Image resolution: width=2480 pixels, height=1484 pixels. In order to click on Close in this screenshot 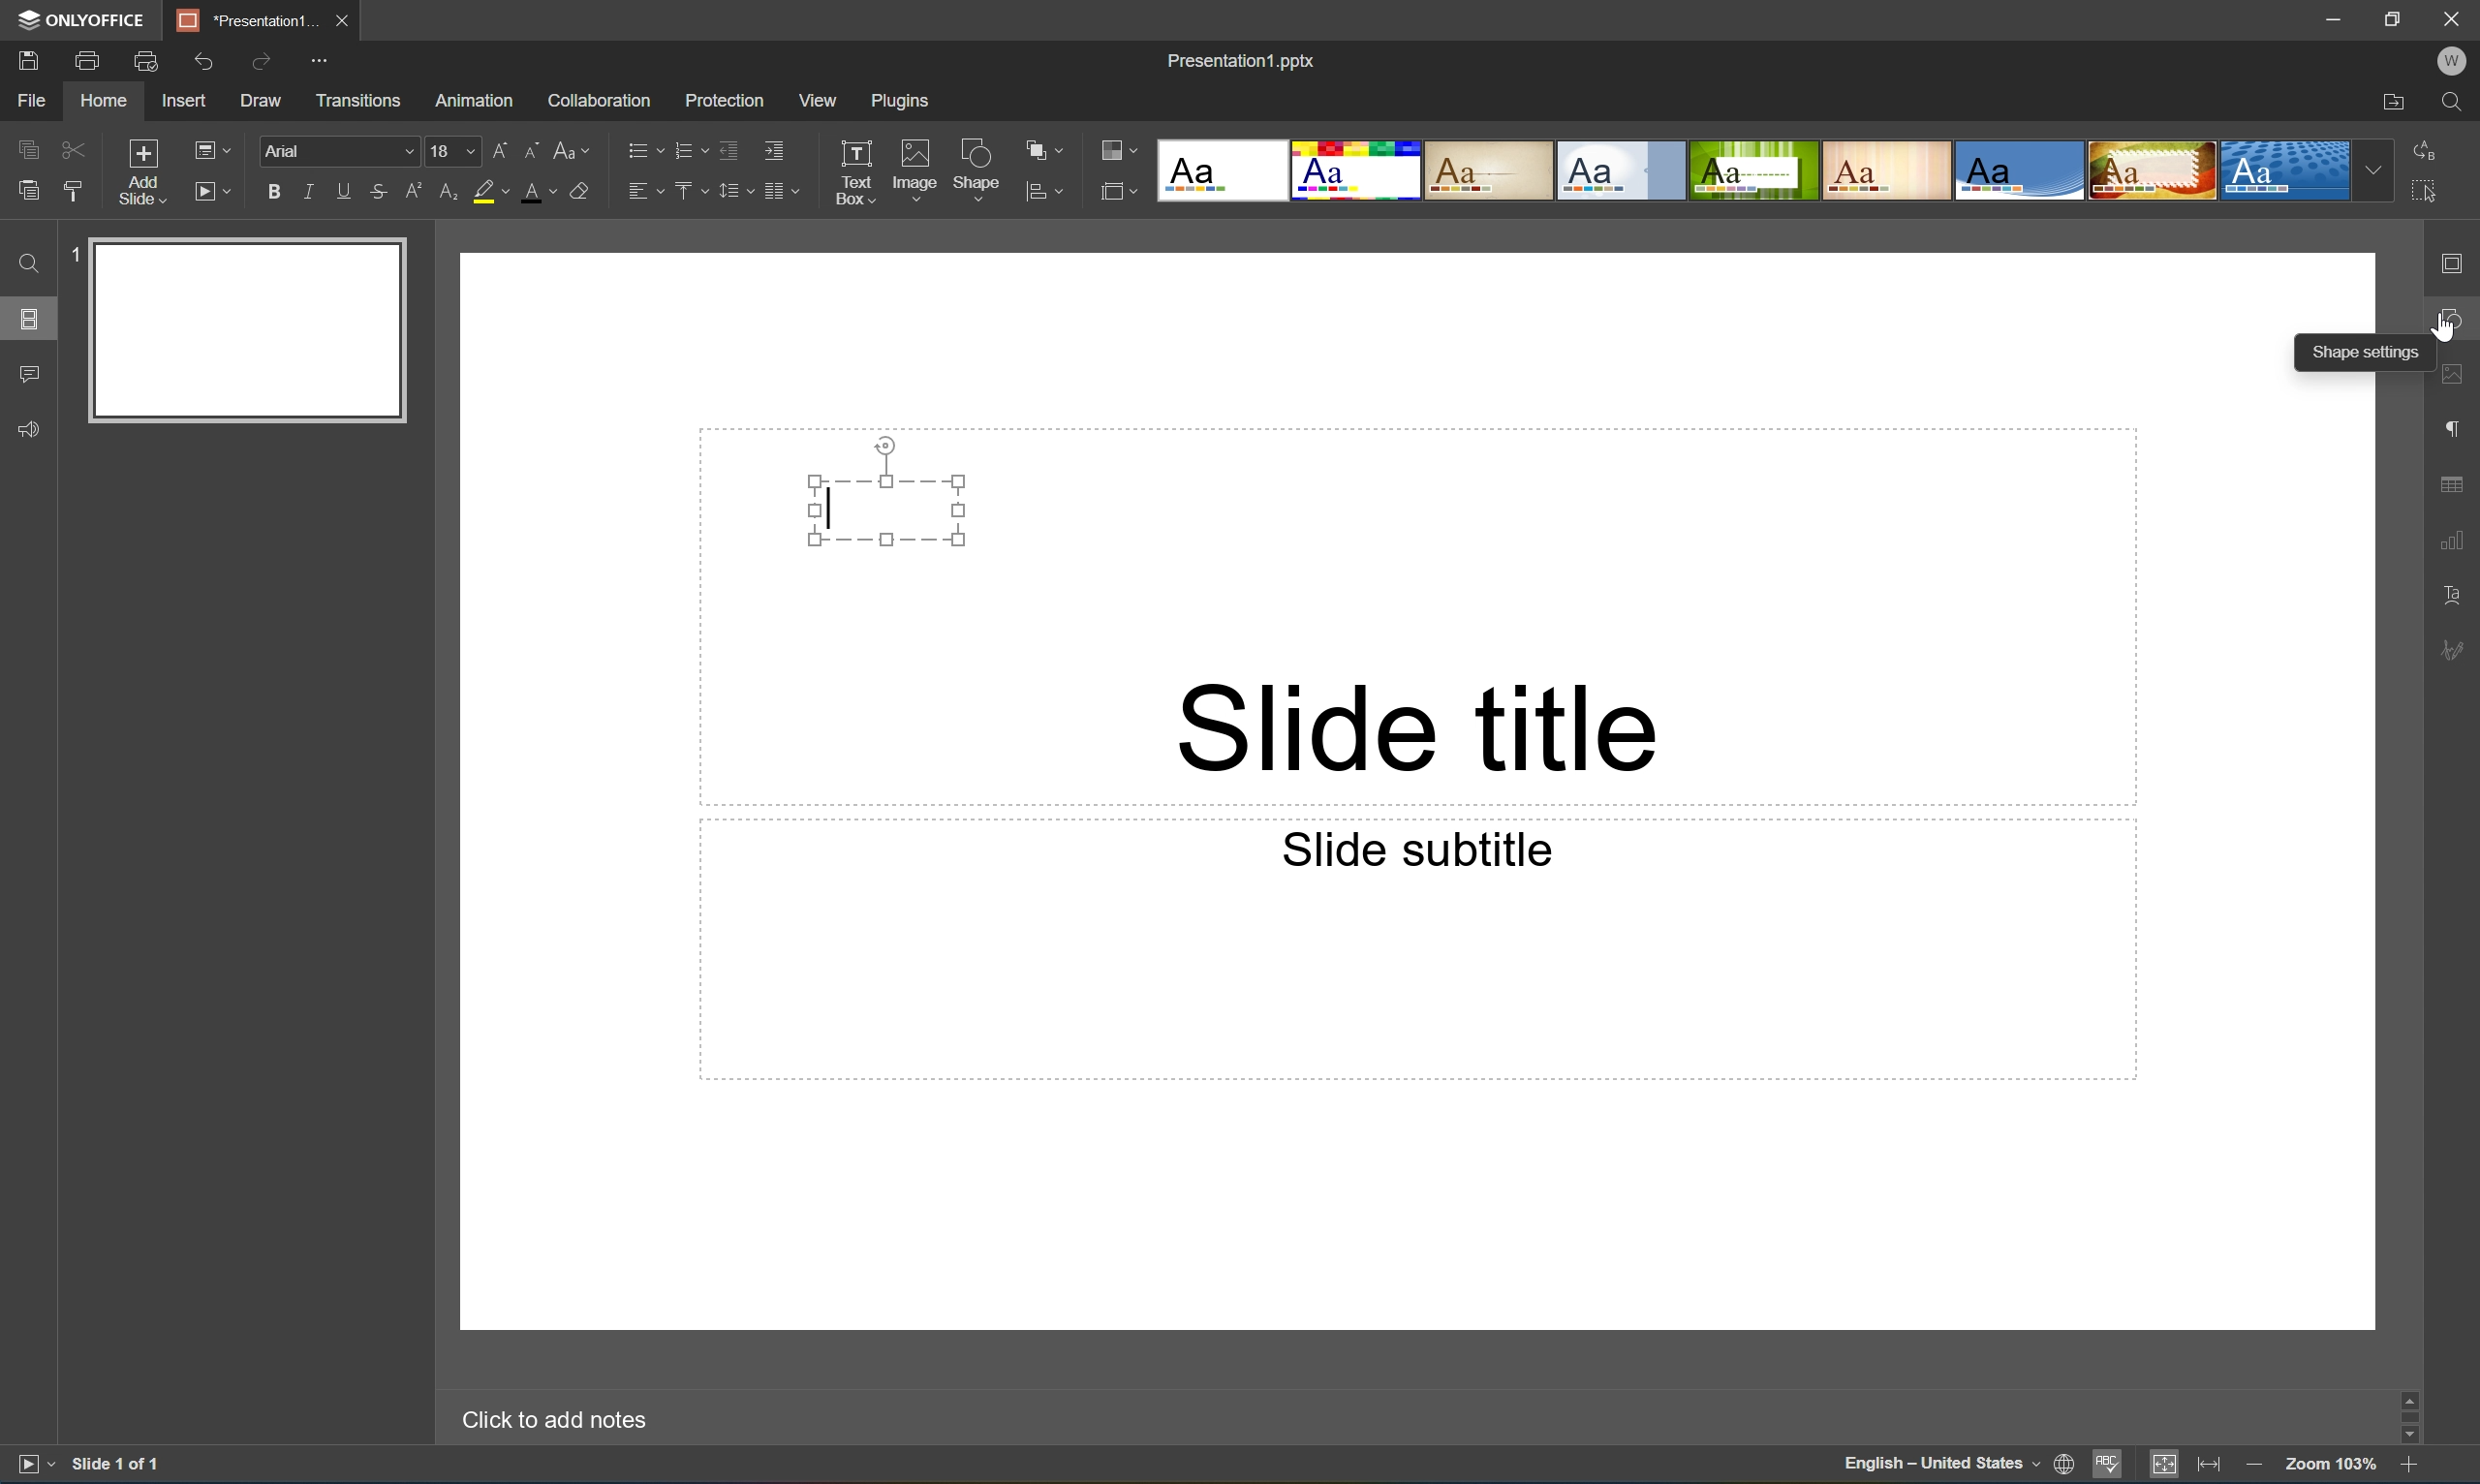, I will do `click(340, 17)`.